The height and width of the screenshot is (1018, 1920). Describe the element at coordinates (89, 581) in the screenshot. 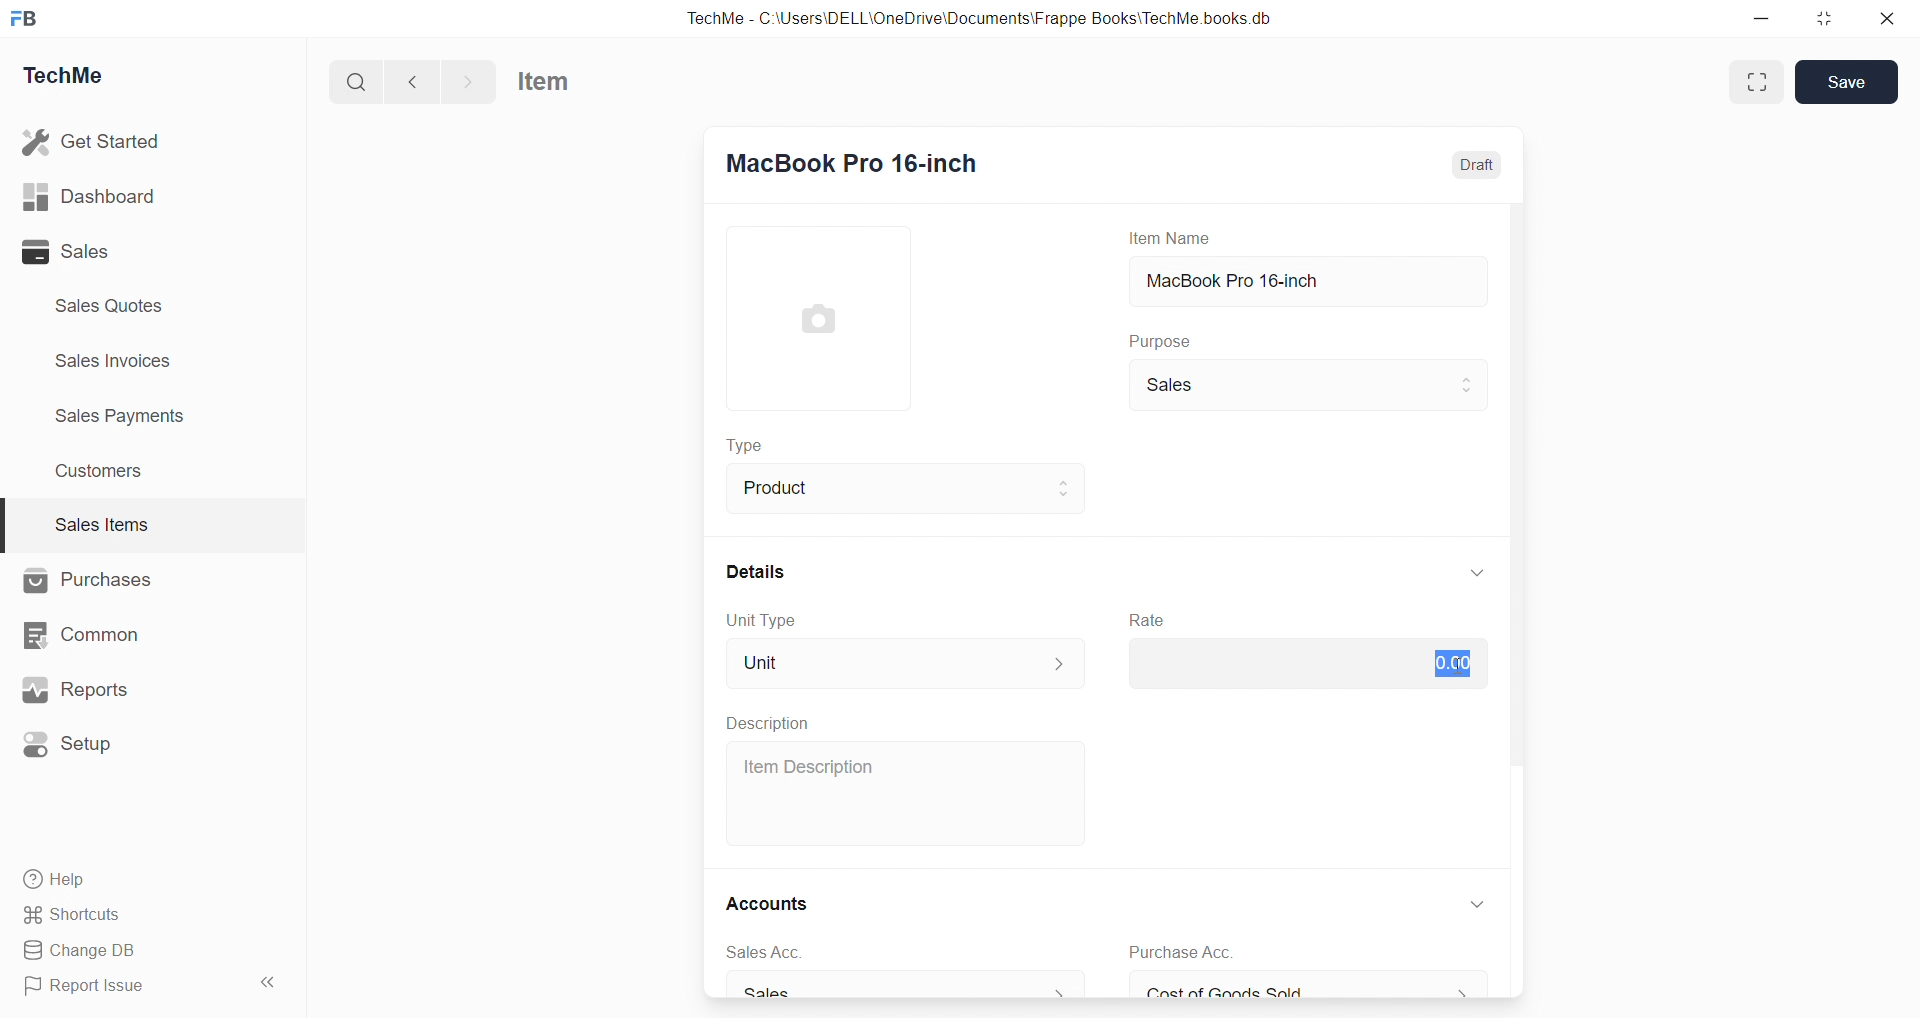

I see `Purchases` at that location.